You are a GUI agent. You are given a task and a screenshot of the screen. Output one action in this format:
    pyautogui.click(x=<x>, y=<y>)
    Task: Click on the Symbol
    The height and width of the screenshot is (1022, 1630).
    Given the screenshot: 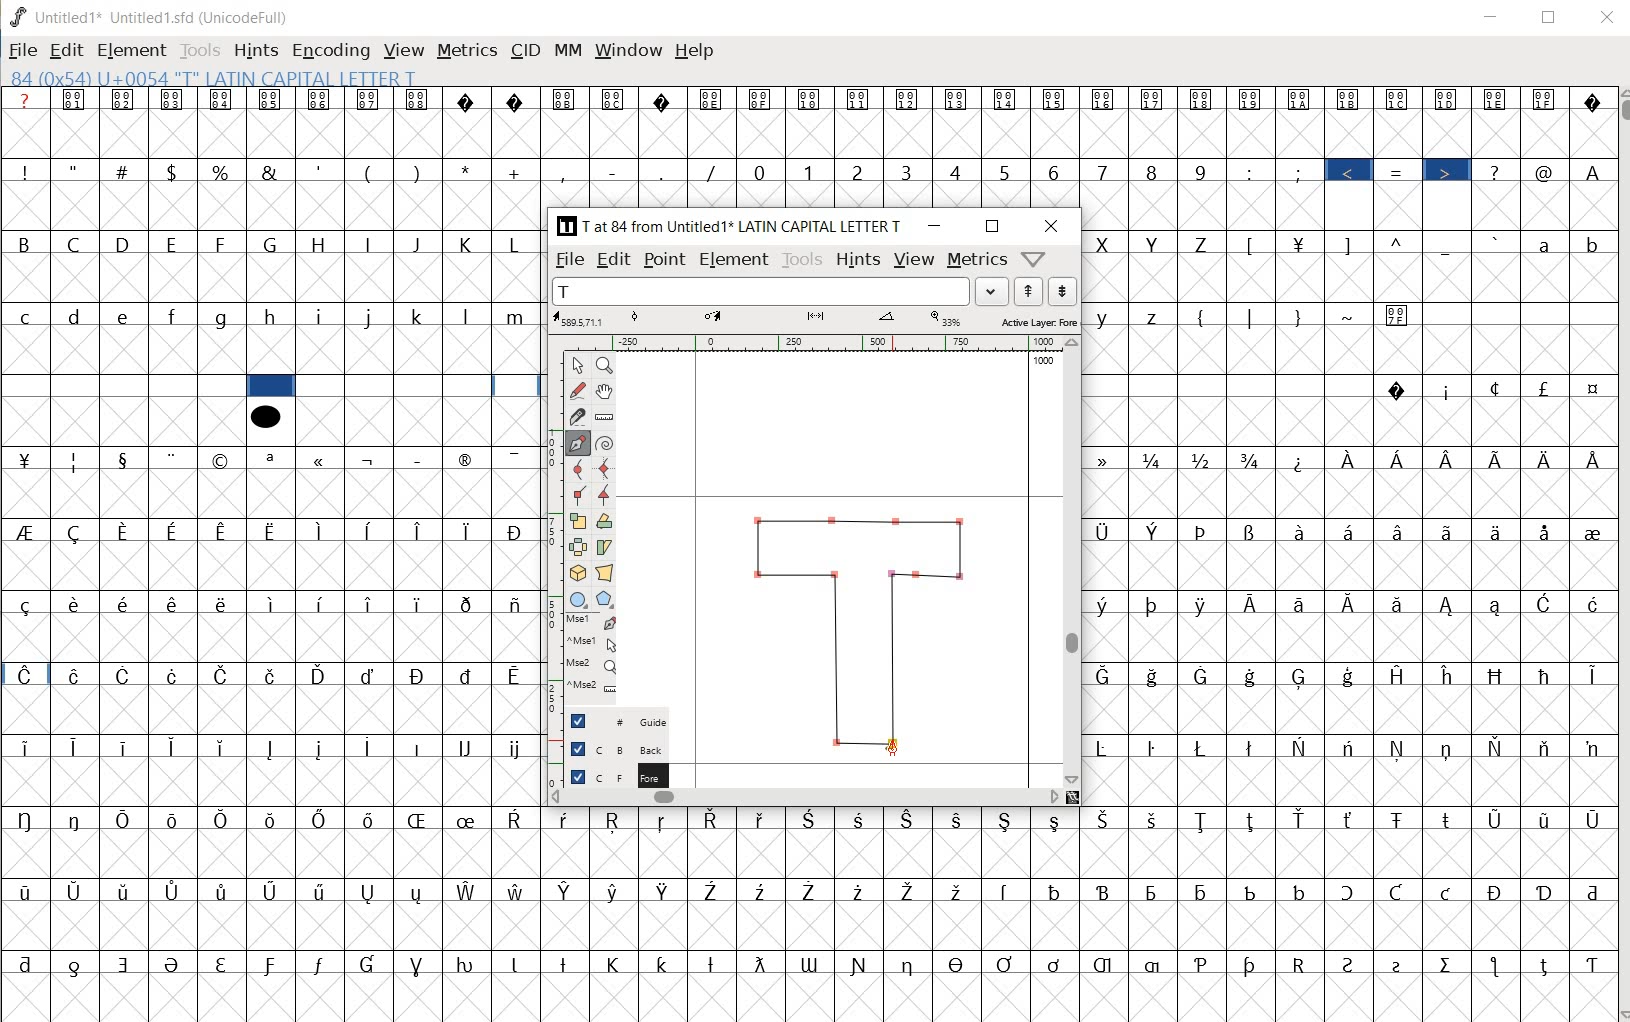 What is the action you would take?
    pyautogui.click(x=1202, y=962)
    